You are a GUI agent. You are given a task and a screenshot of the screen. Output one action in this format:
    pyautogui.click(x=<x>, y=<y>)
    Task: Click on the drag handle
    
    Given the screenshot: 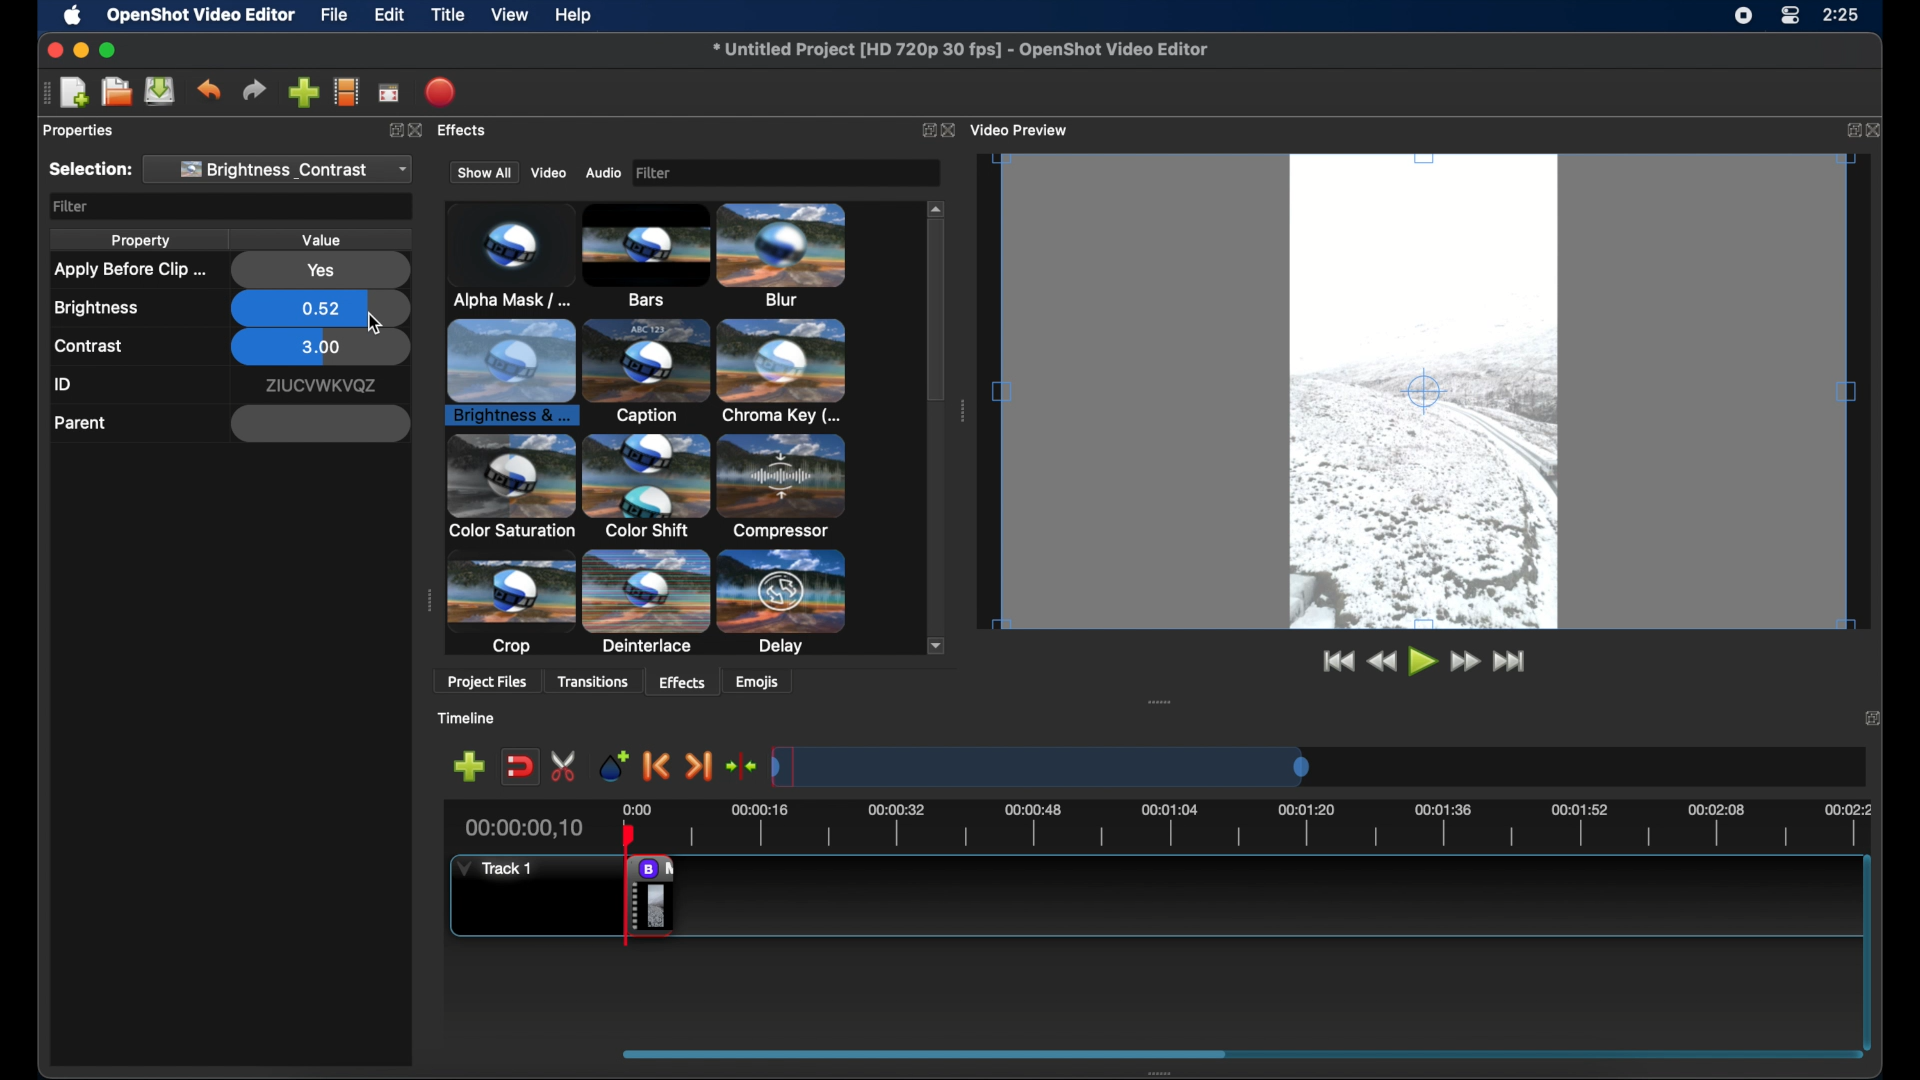 What is the action you would take?
    pyautogui.click(x=1151, y=1073)
    